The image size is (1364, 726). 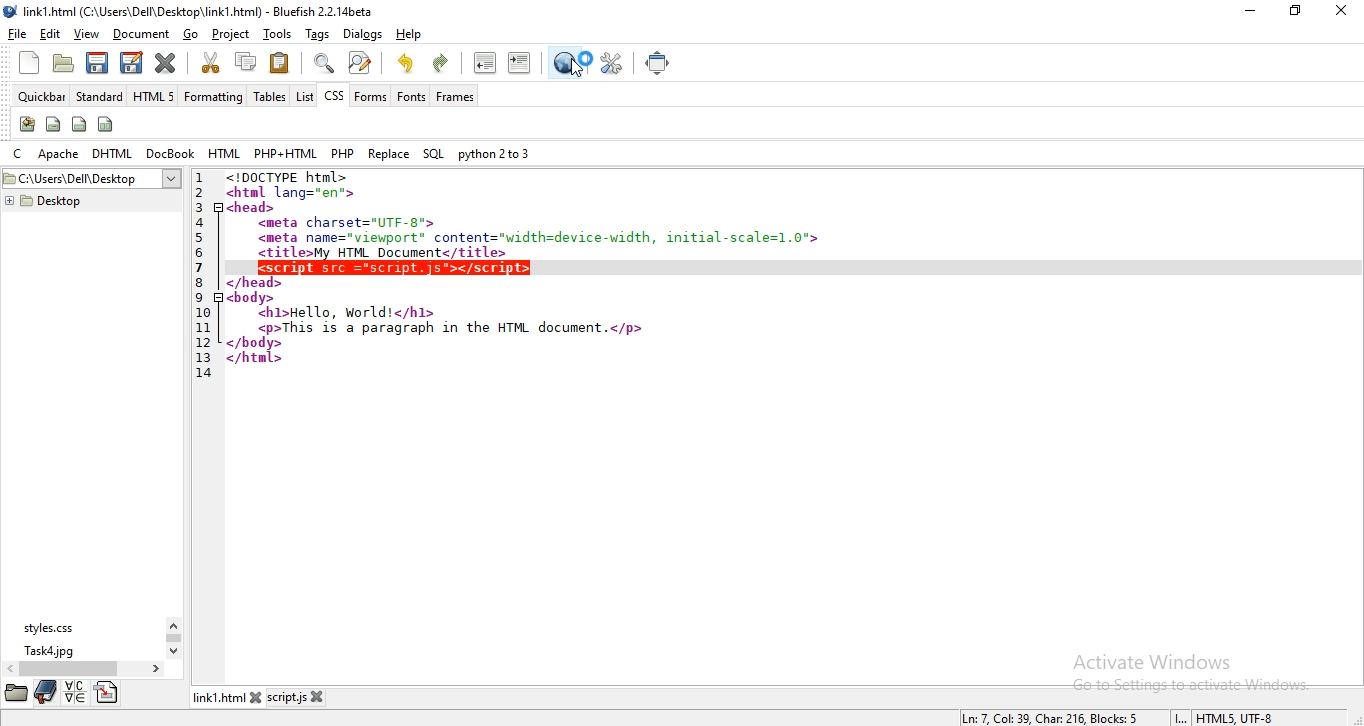 I want to click on tables, so click(x=270, y=95).